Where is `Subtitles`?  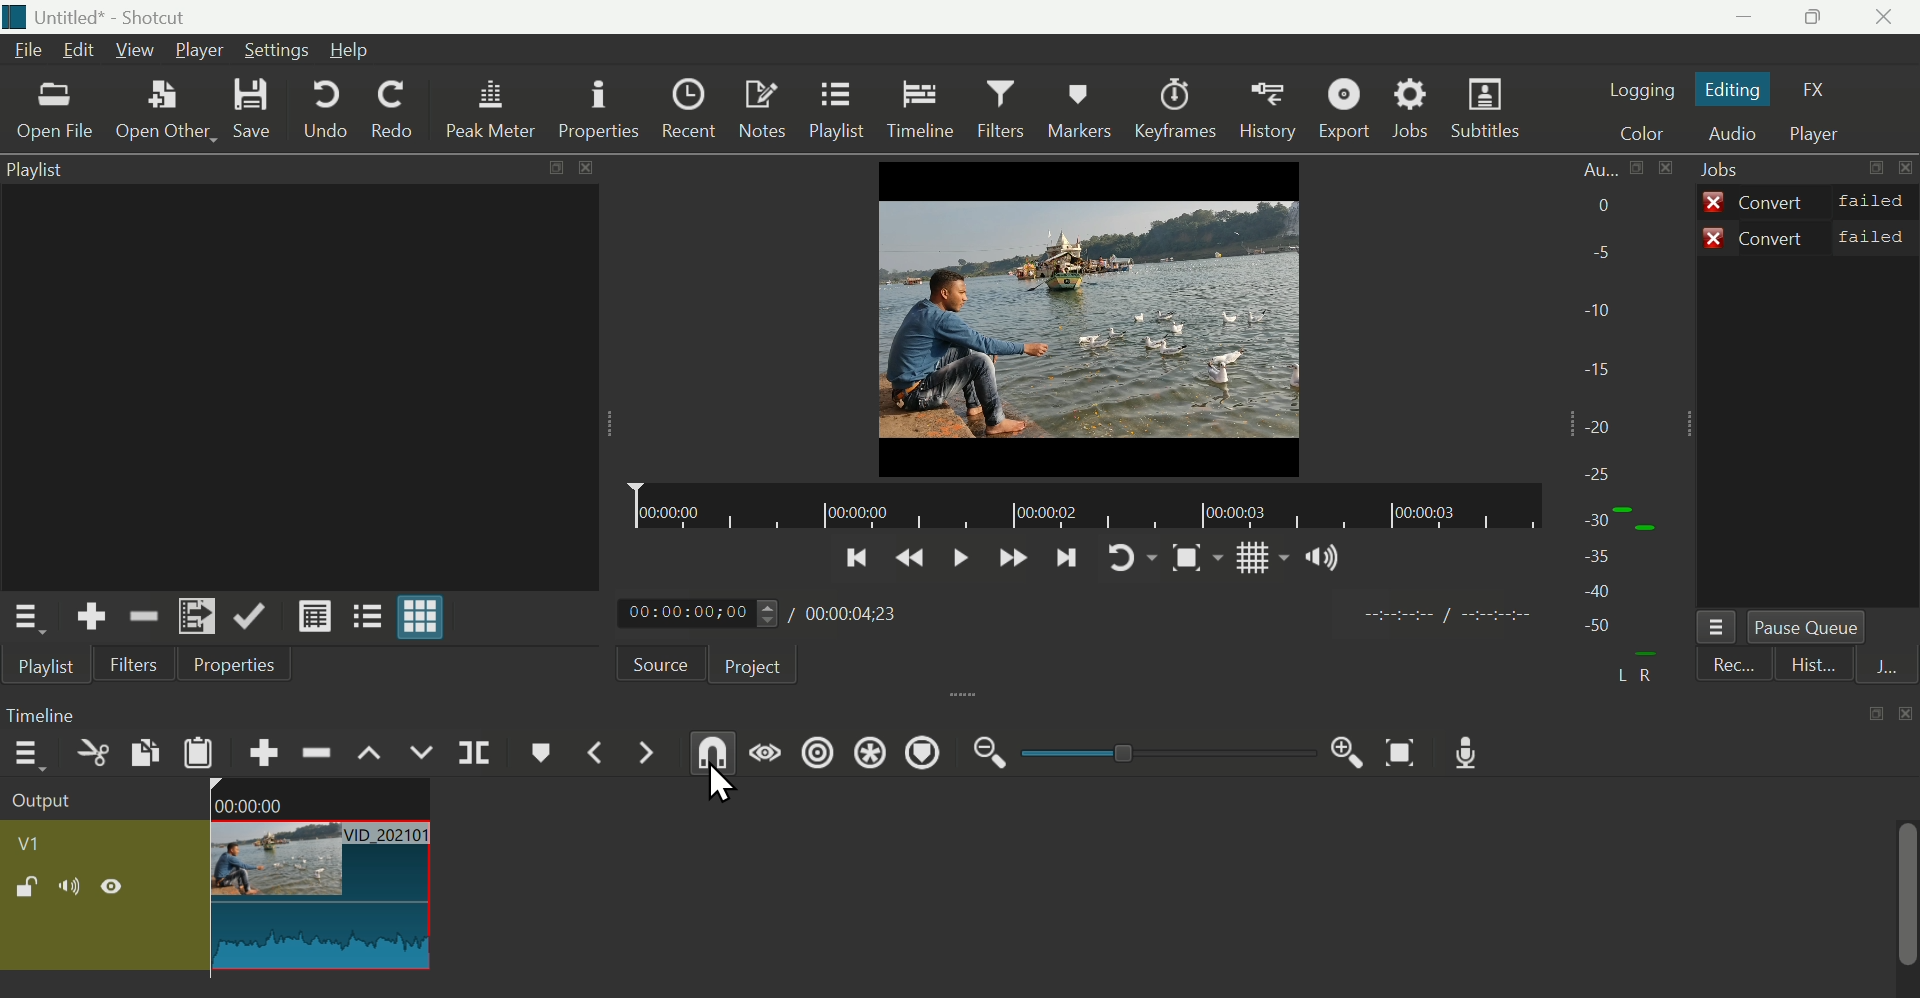
Subtitles is located at coordinates (1491, 106).